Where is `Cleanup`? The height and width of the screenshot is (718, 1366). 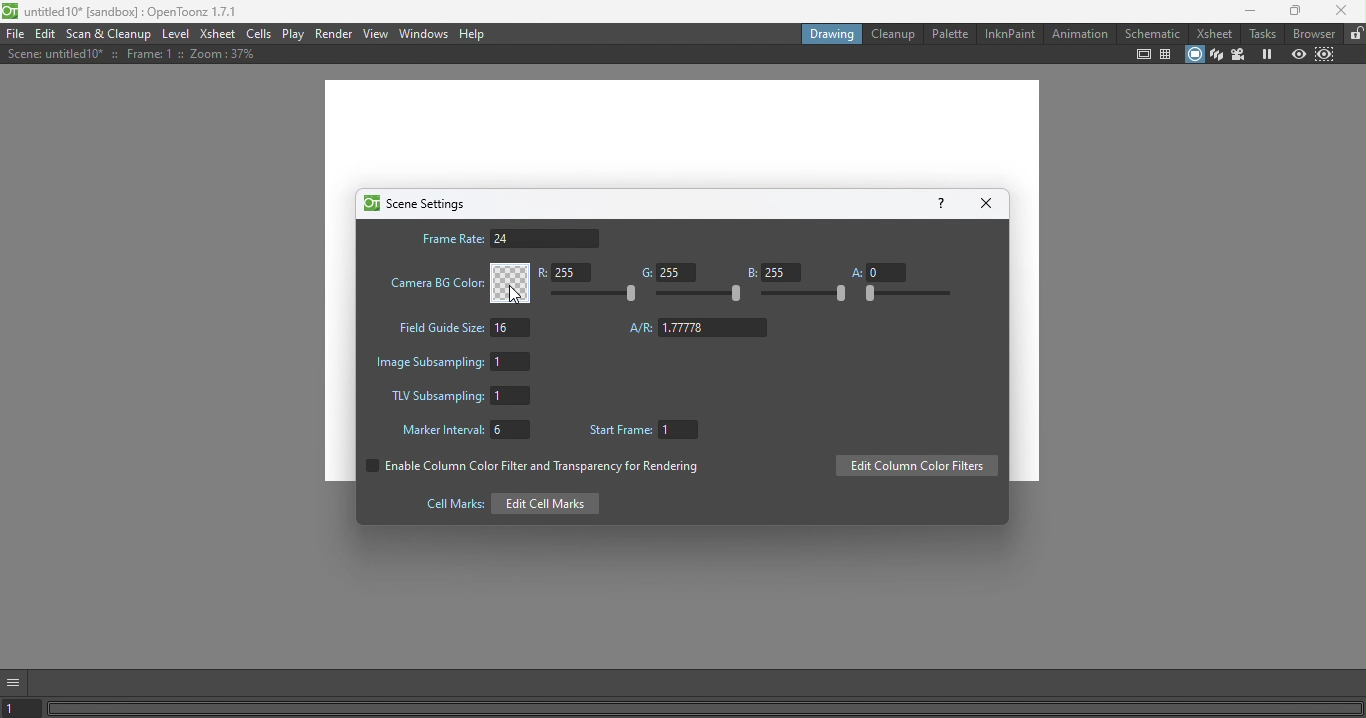
Cleanup is located at coordinates (892, 34).